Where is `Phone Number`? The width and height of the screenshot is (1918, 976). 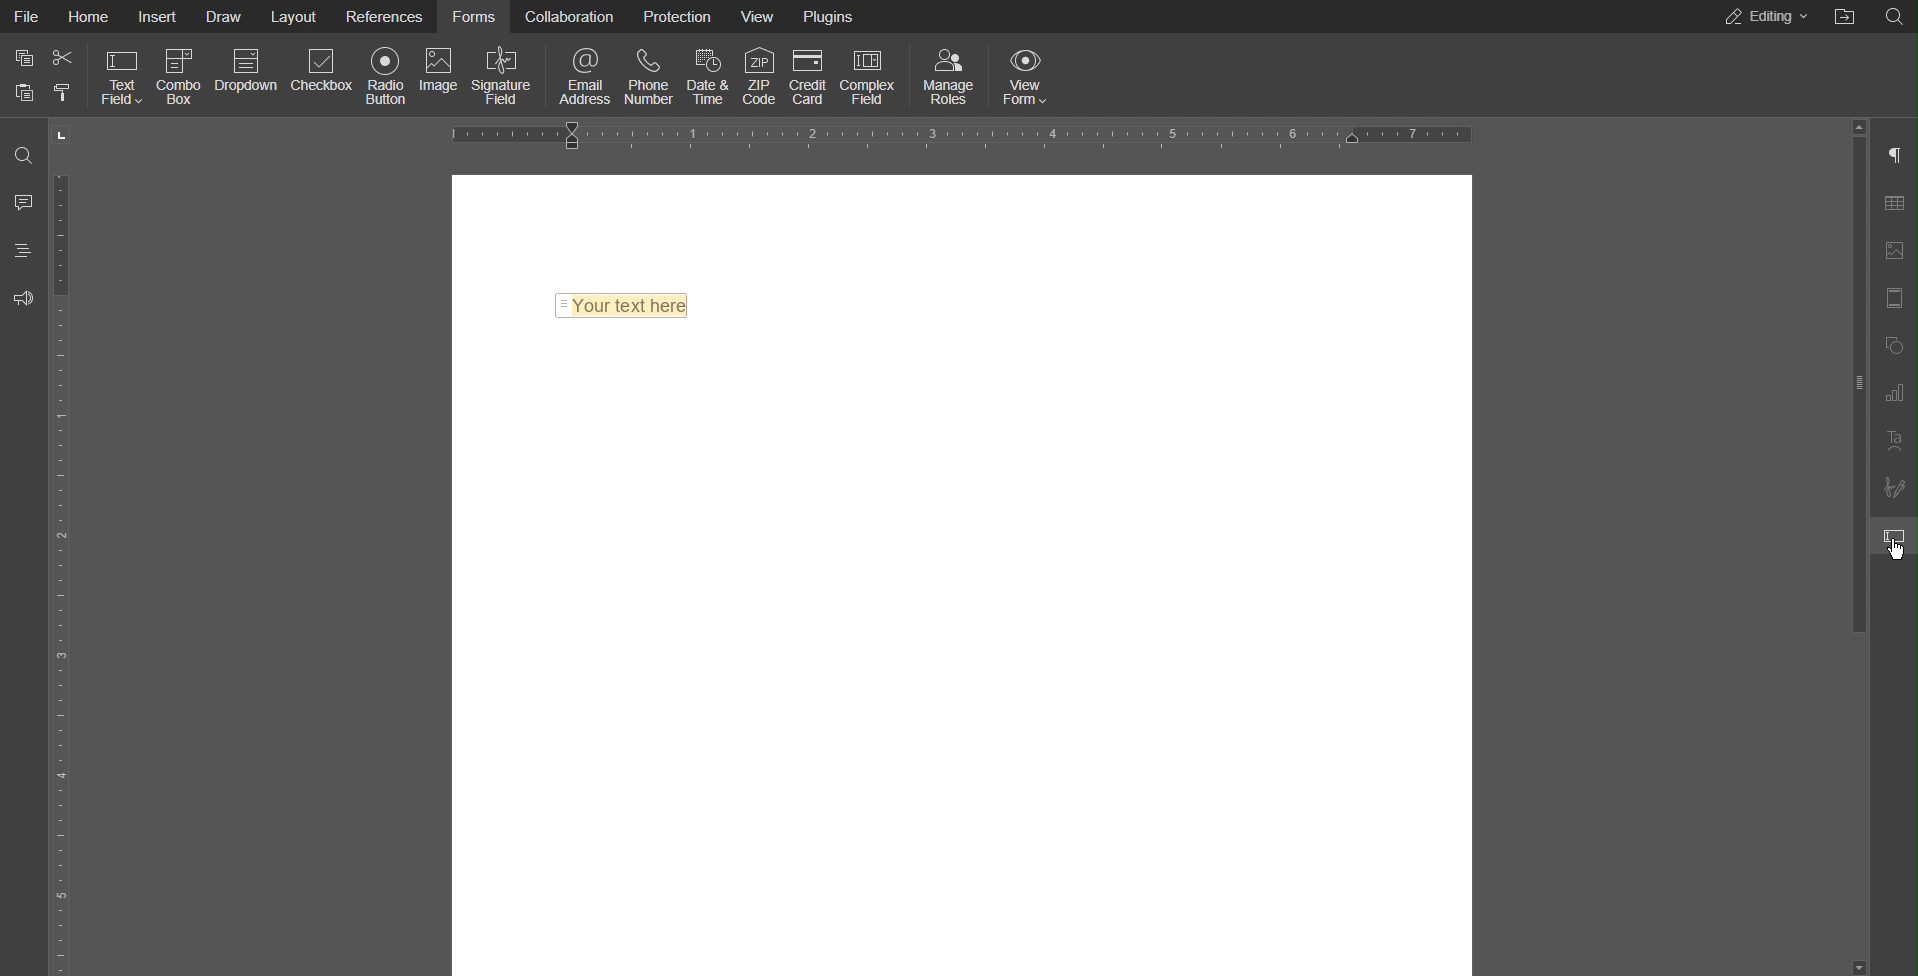
Phone Number is located at coordinates (650, 74).